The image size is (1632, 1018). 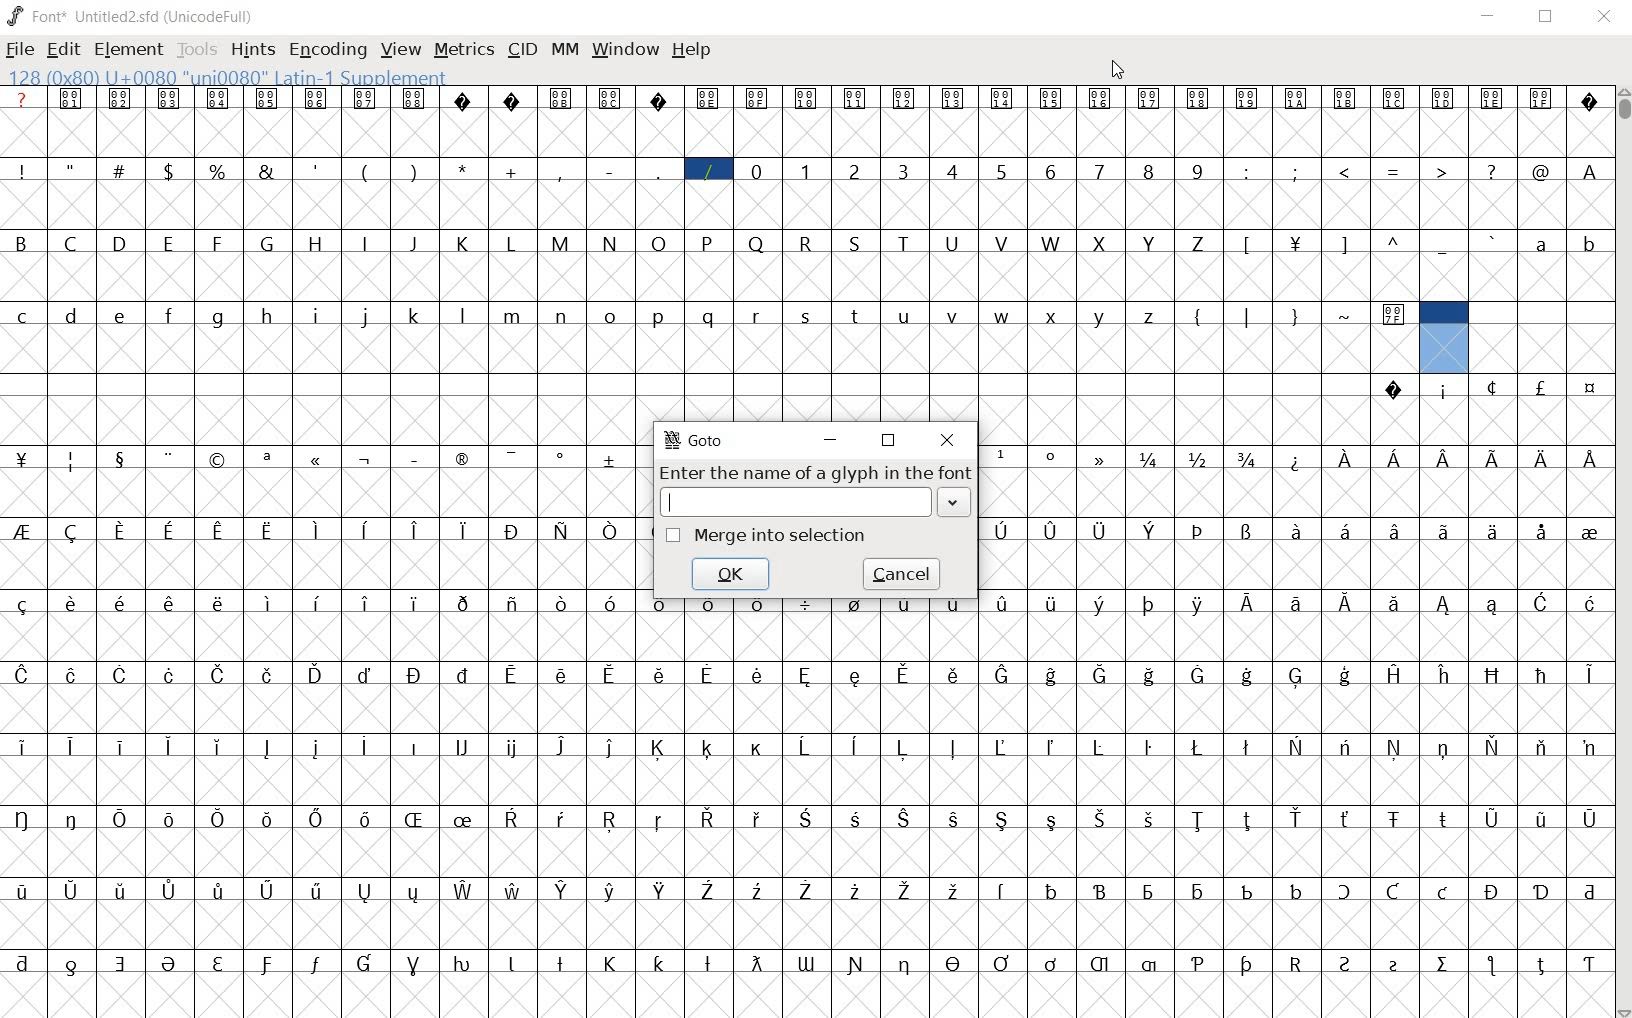 I want to click on Symbol, so click(x=124, y=817).